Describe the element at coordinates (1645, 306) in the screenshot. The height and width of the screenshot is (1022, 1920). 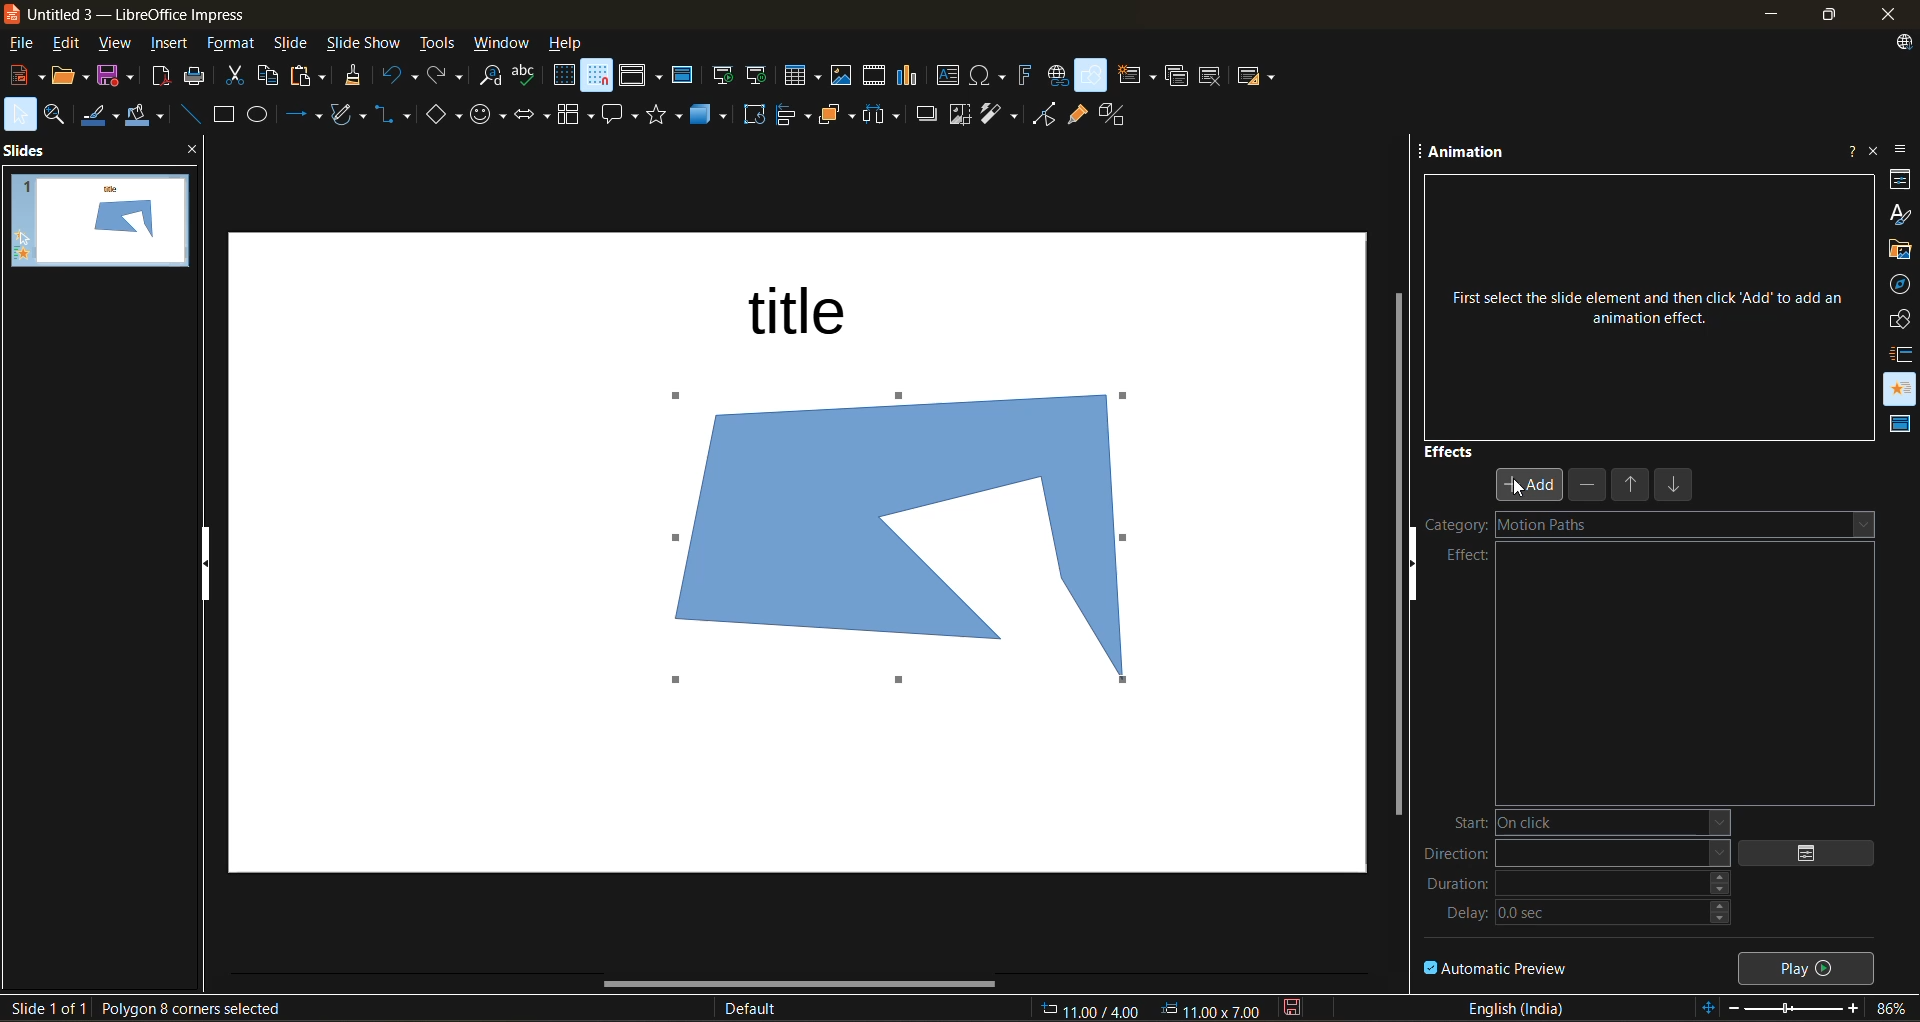
I see `First select the slide element and then click ‘Add’ to add an
animation effect.` at that location.